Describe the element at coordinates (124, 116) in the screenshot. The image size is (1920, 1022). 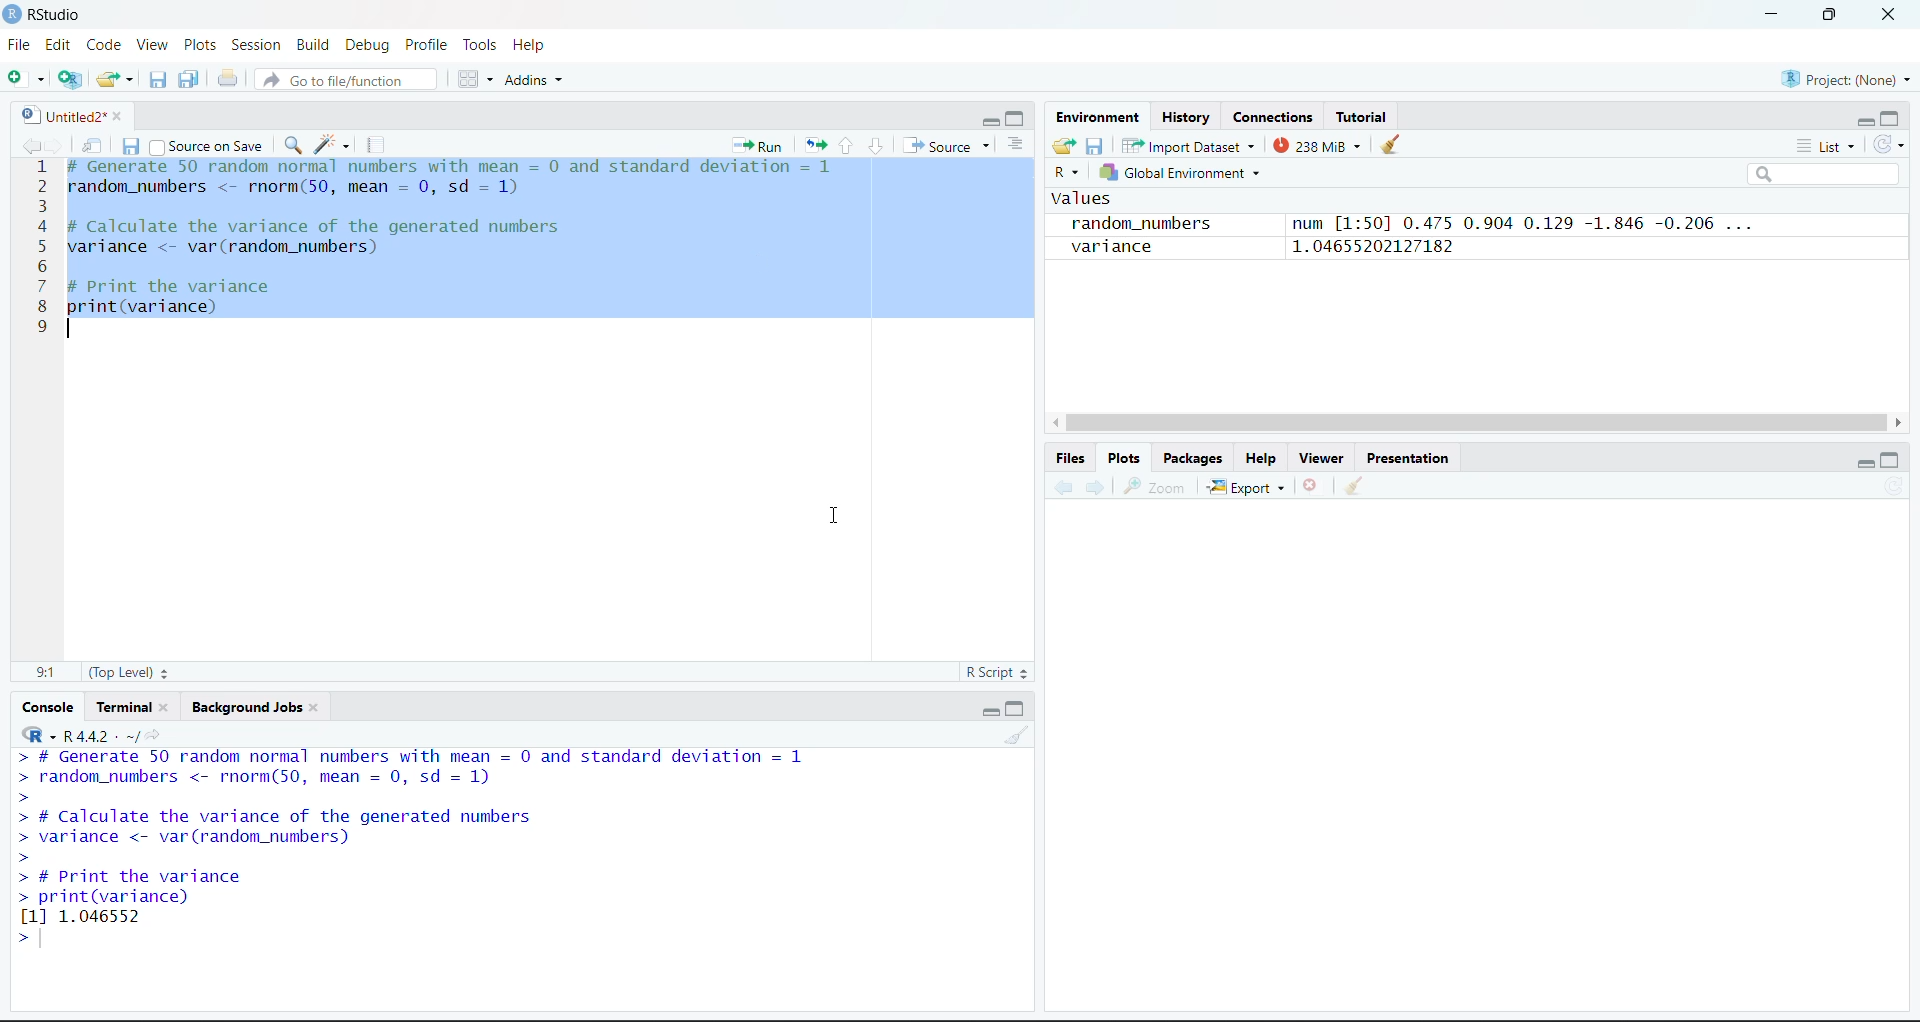
I see `close` at that location.